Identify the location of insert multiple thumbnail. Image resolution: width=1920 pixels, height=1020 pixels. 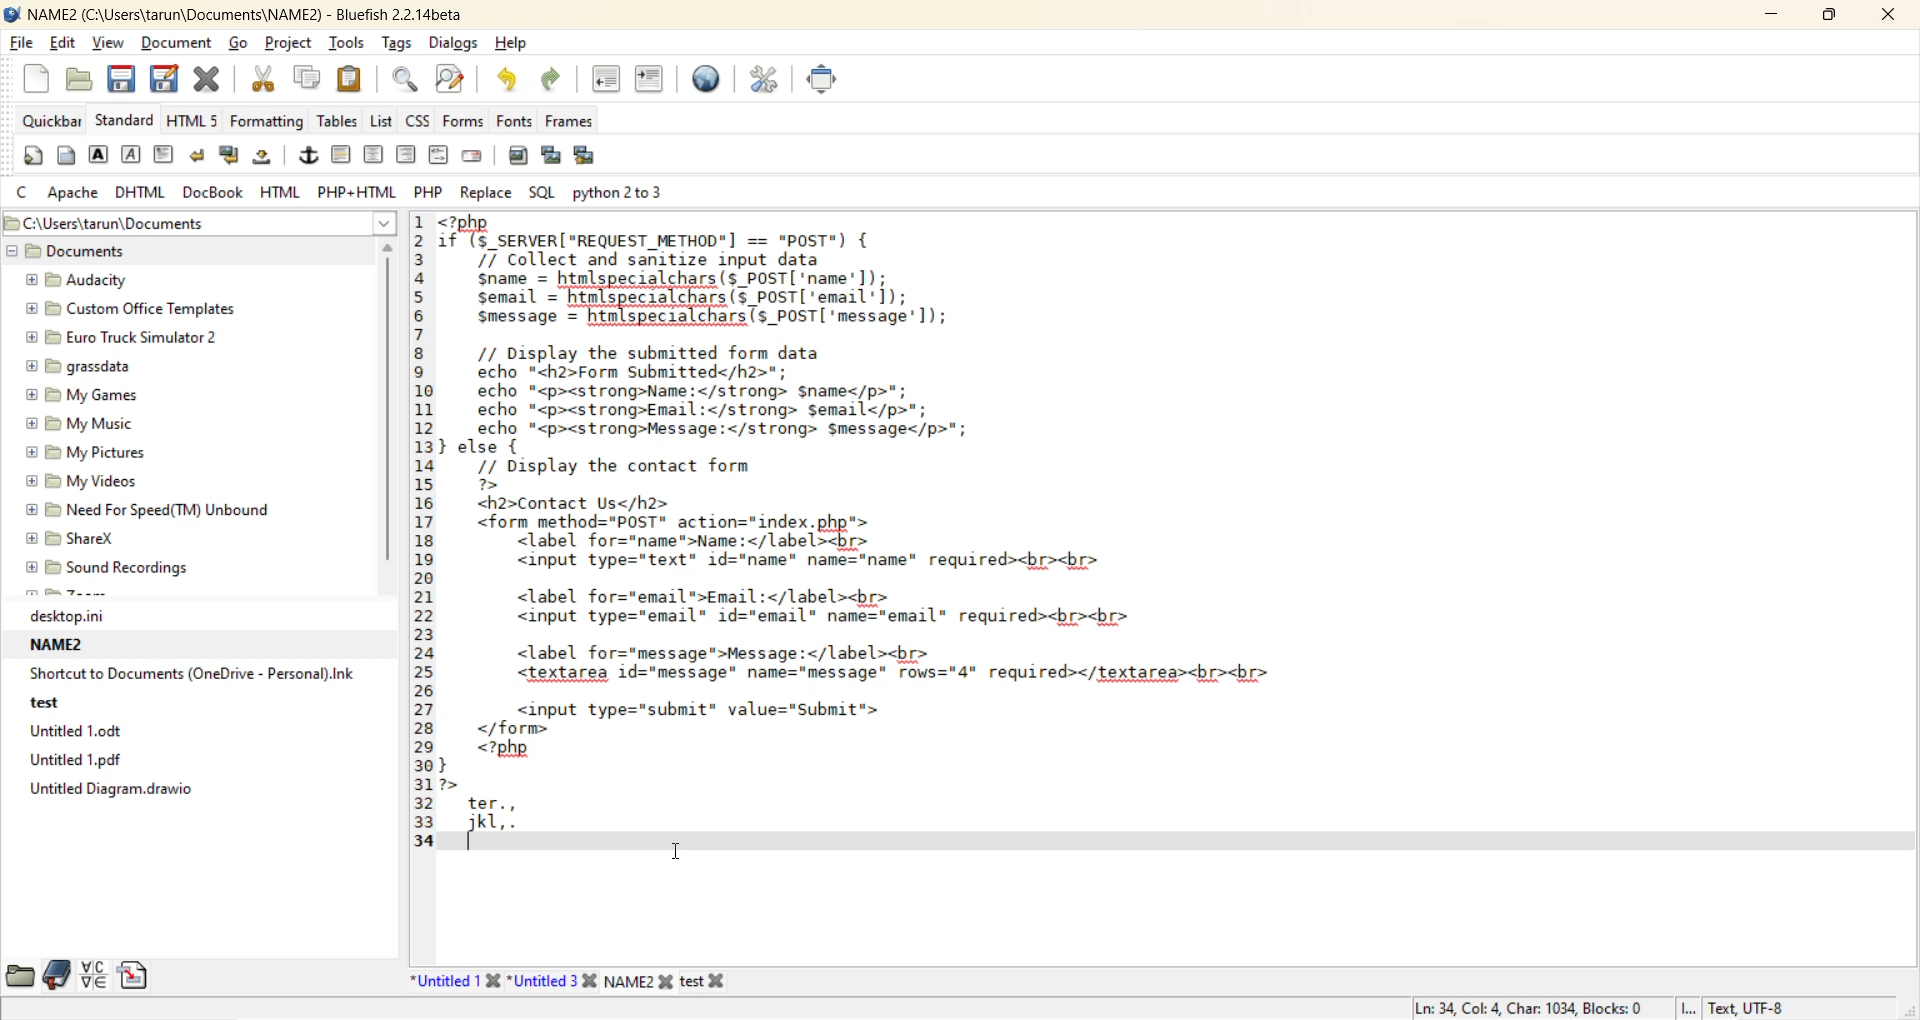
(589, 155).